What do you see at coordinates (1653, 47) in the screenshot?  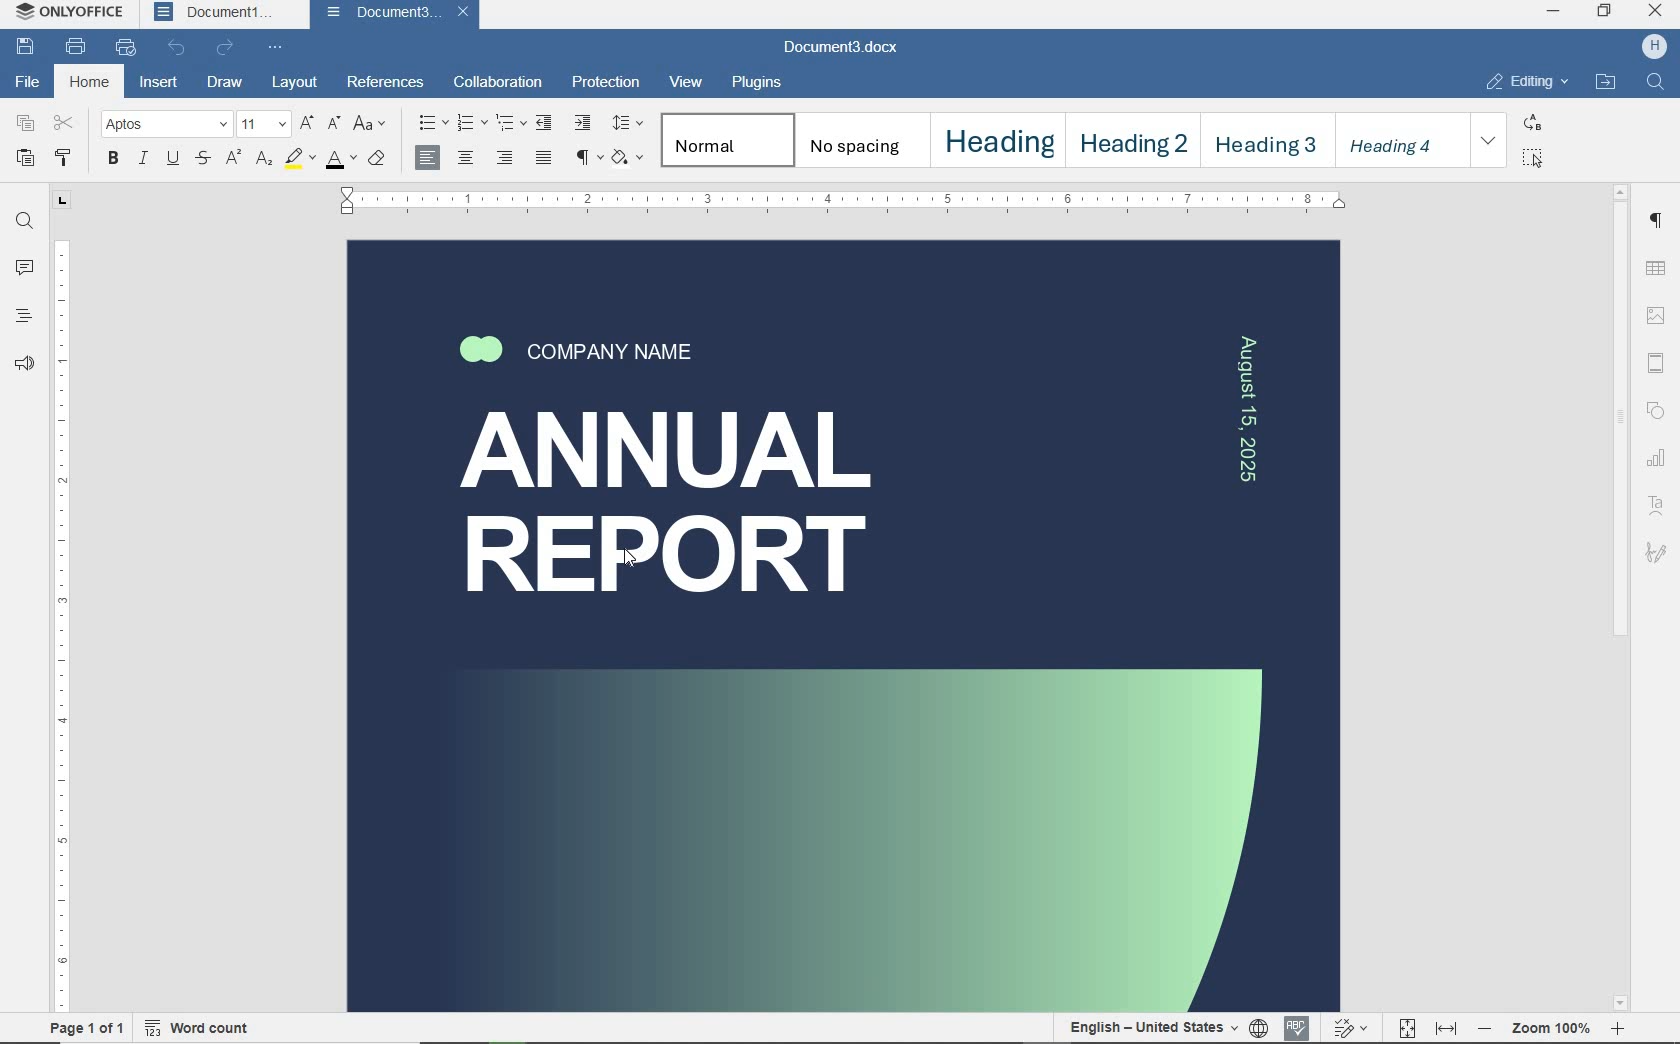 I see `hp` at bounding box center [1653, 47].